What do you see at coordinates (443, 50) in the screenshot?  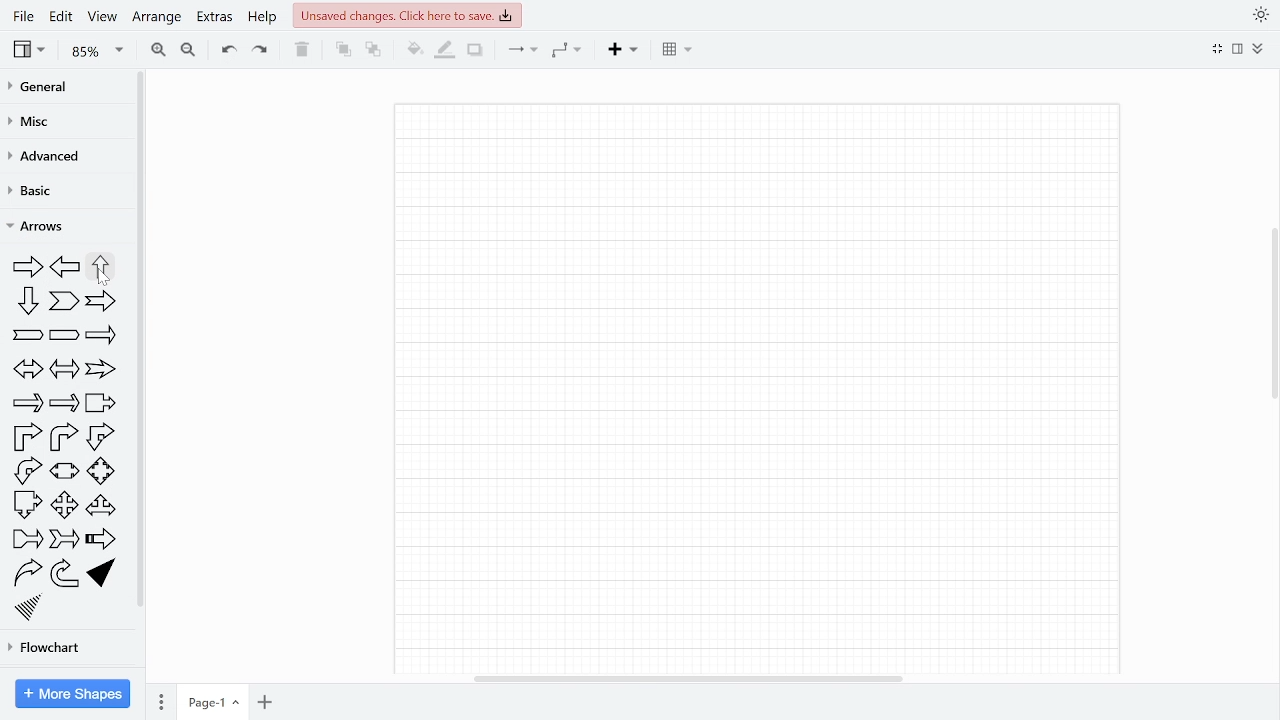 I see `Fill line` at bounding box center [443, 50].